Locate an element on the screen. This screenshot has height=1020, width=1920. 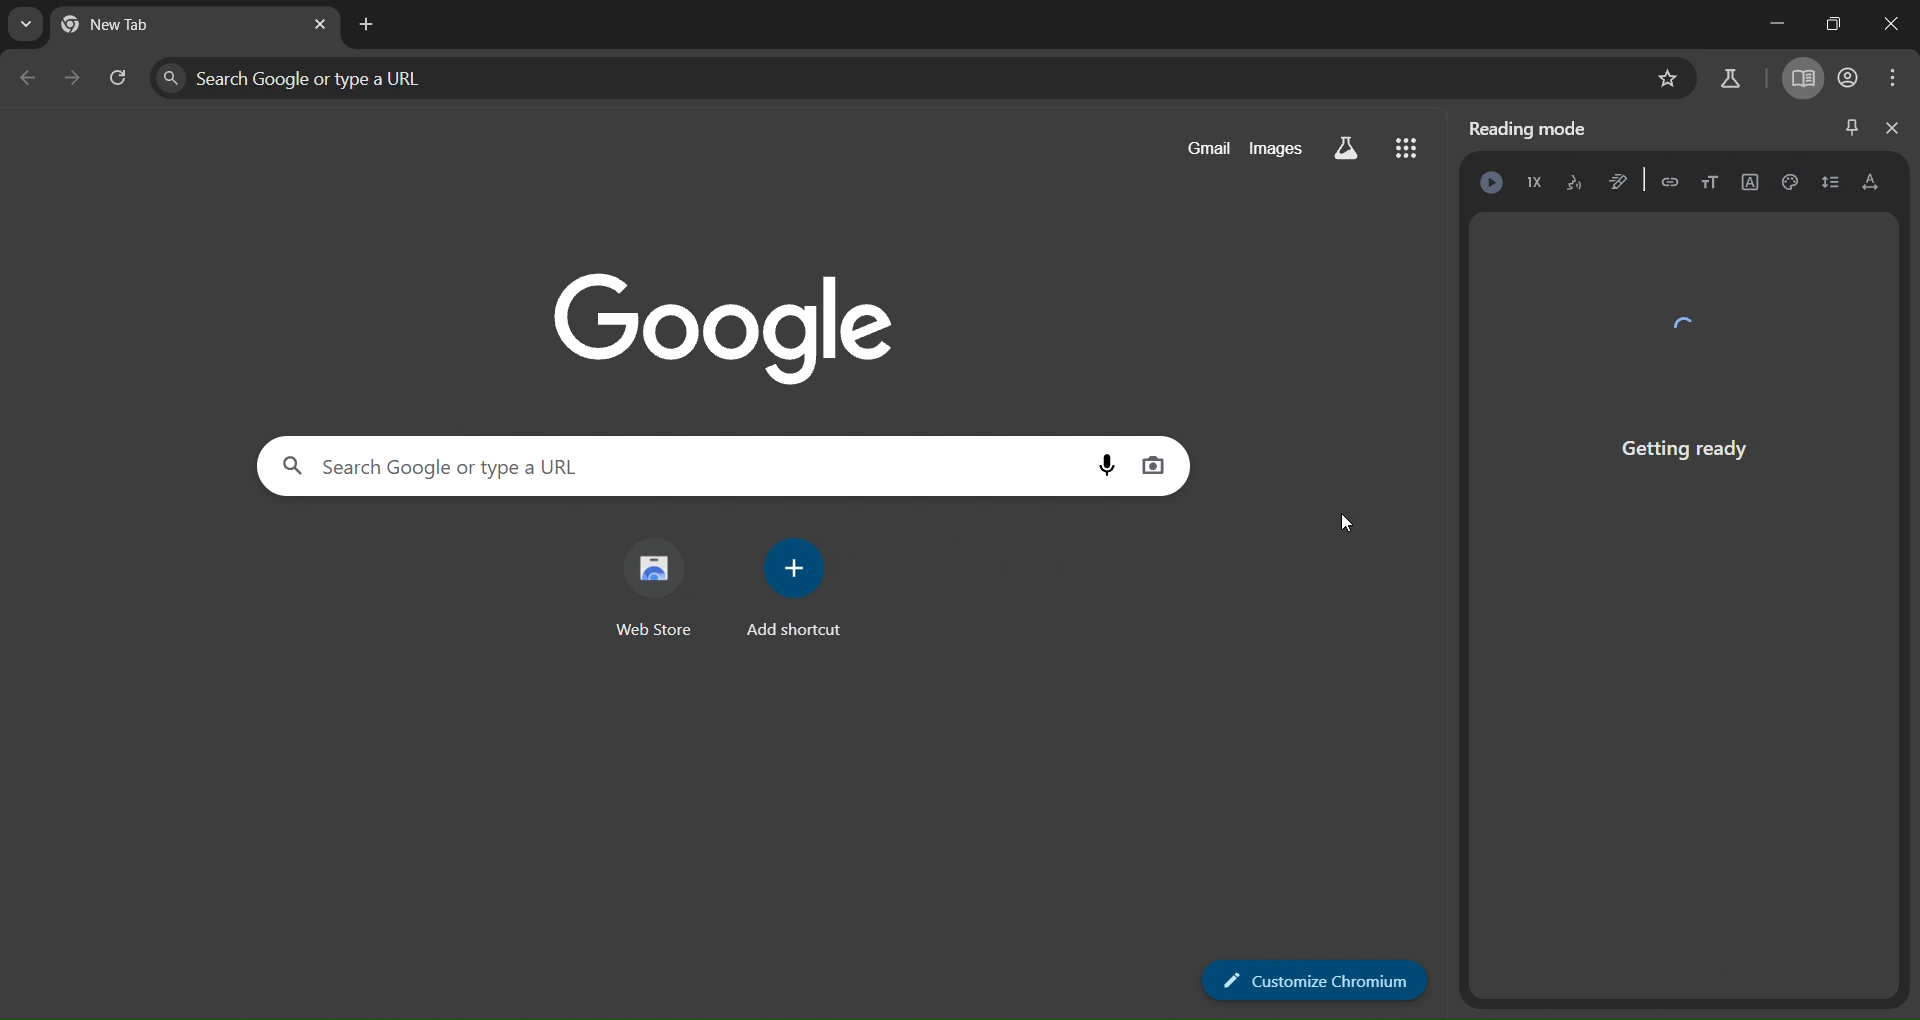
letter spacing is located at coordinates (1868, 183).